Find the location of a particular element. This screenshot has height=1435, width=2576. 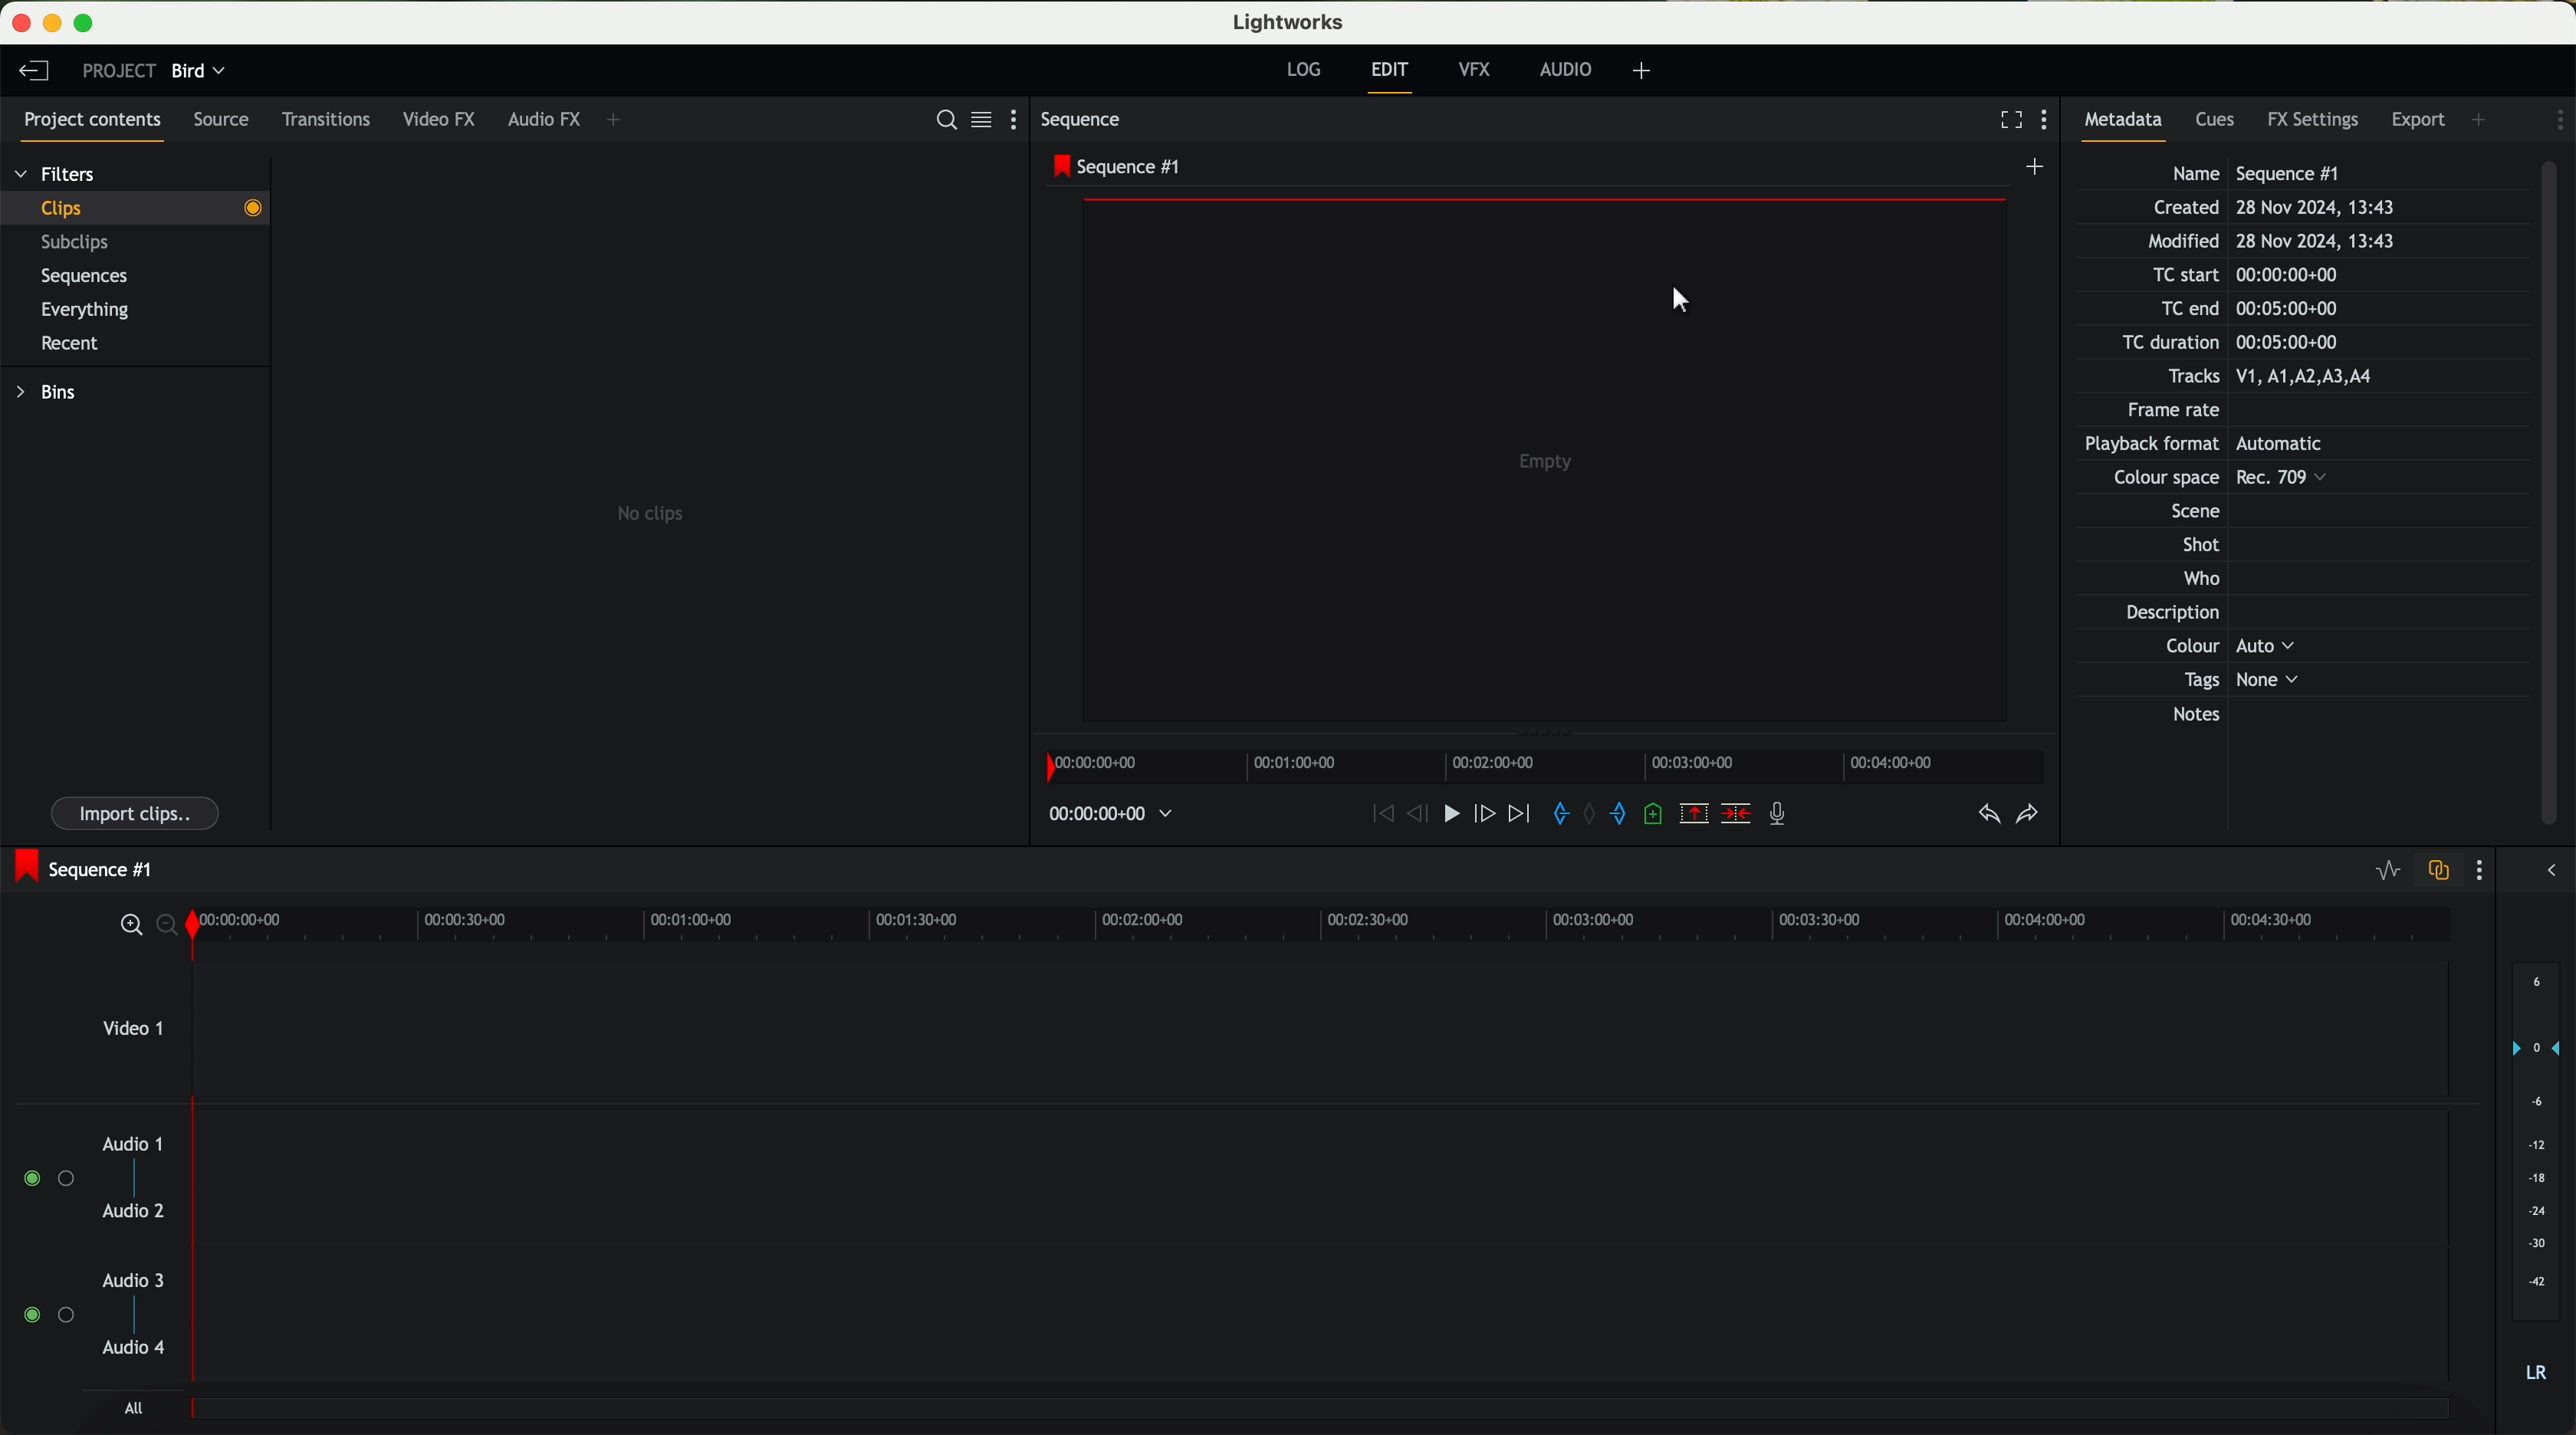

play is located at coordinates (1457, 816).